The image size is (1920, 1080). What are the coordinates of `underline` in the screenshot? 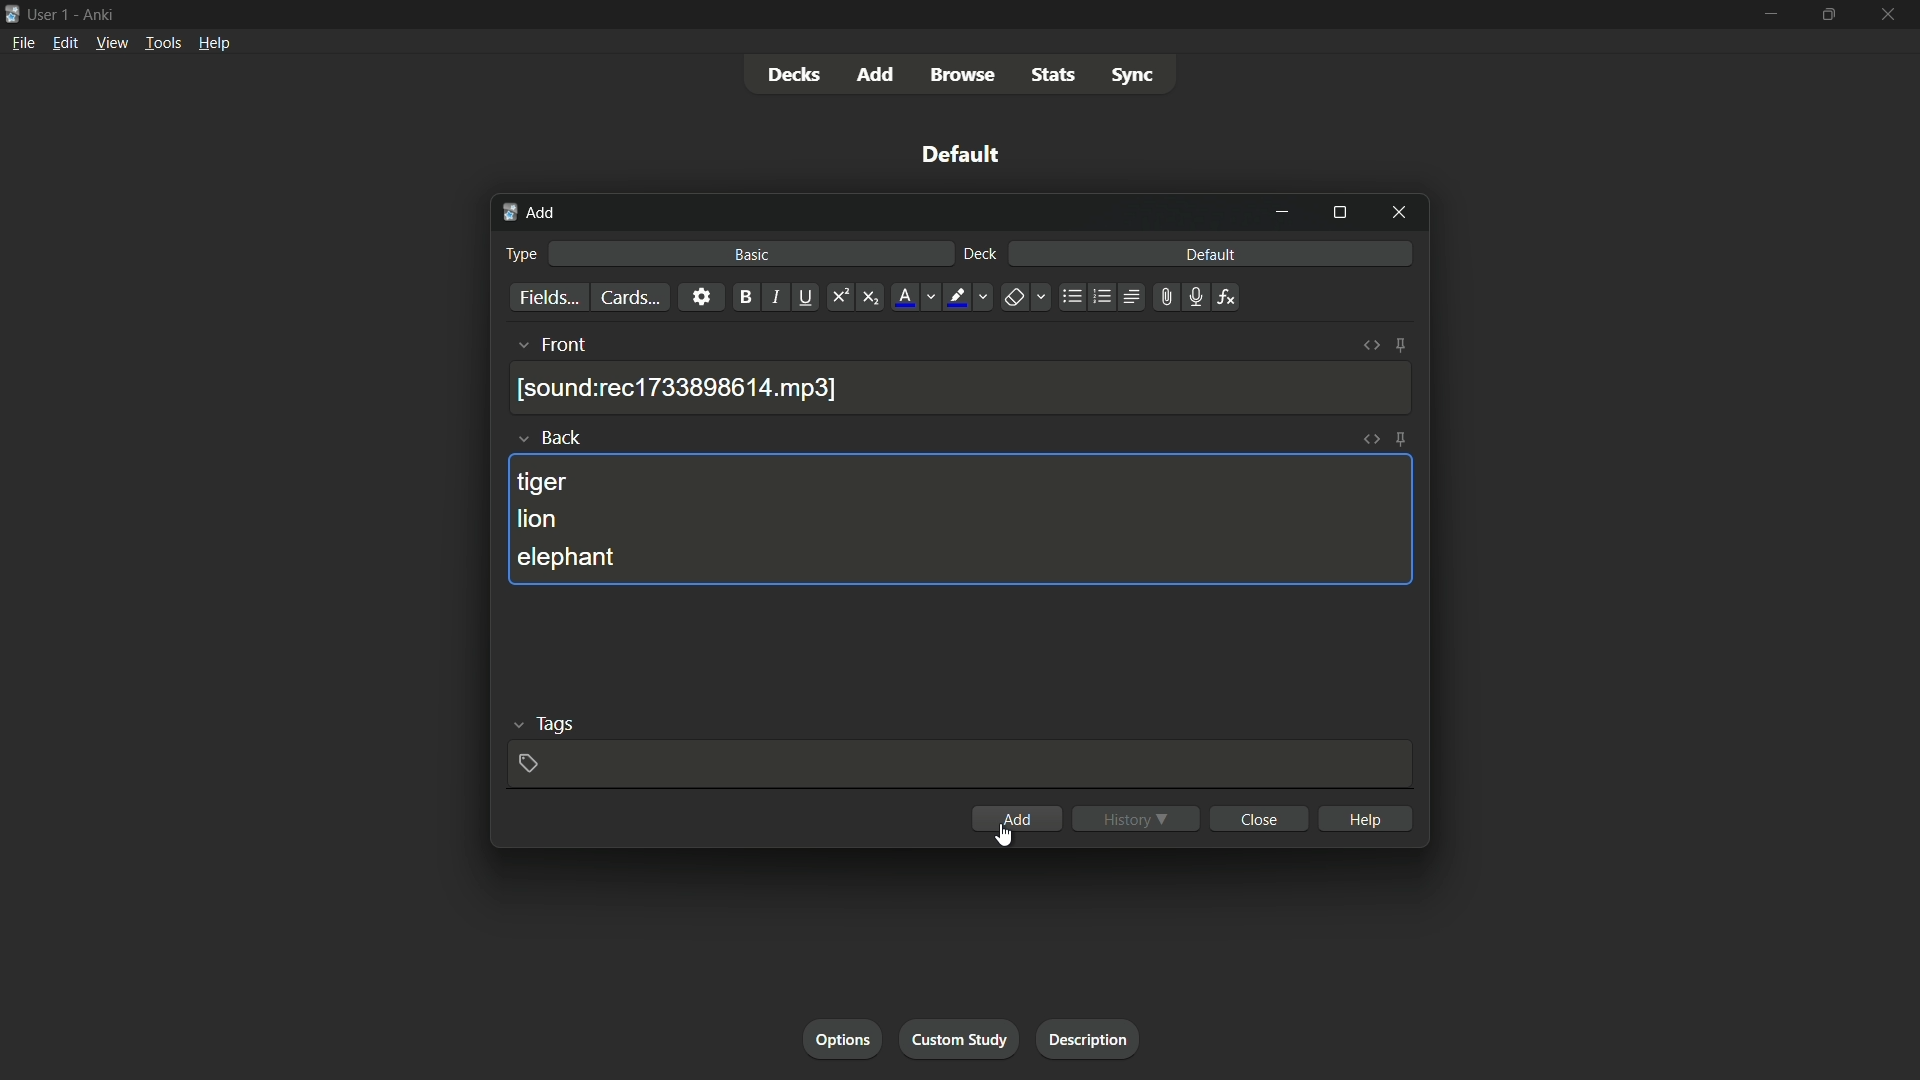 It's located at (809, 297).